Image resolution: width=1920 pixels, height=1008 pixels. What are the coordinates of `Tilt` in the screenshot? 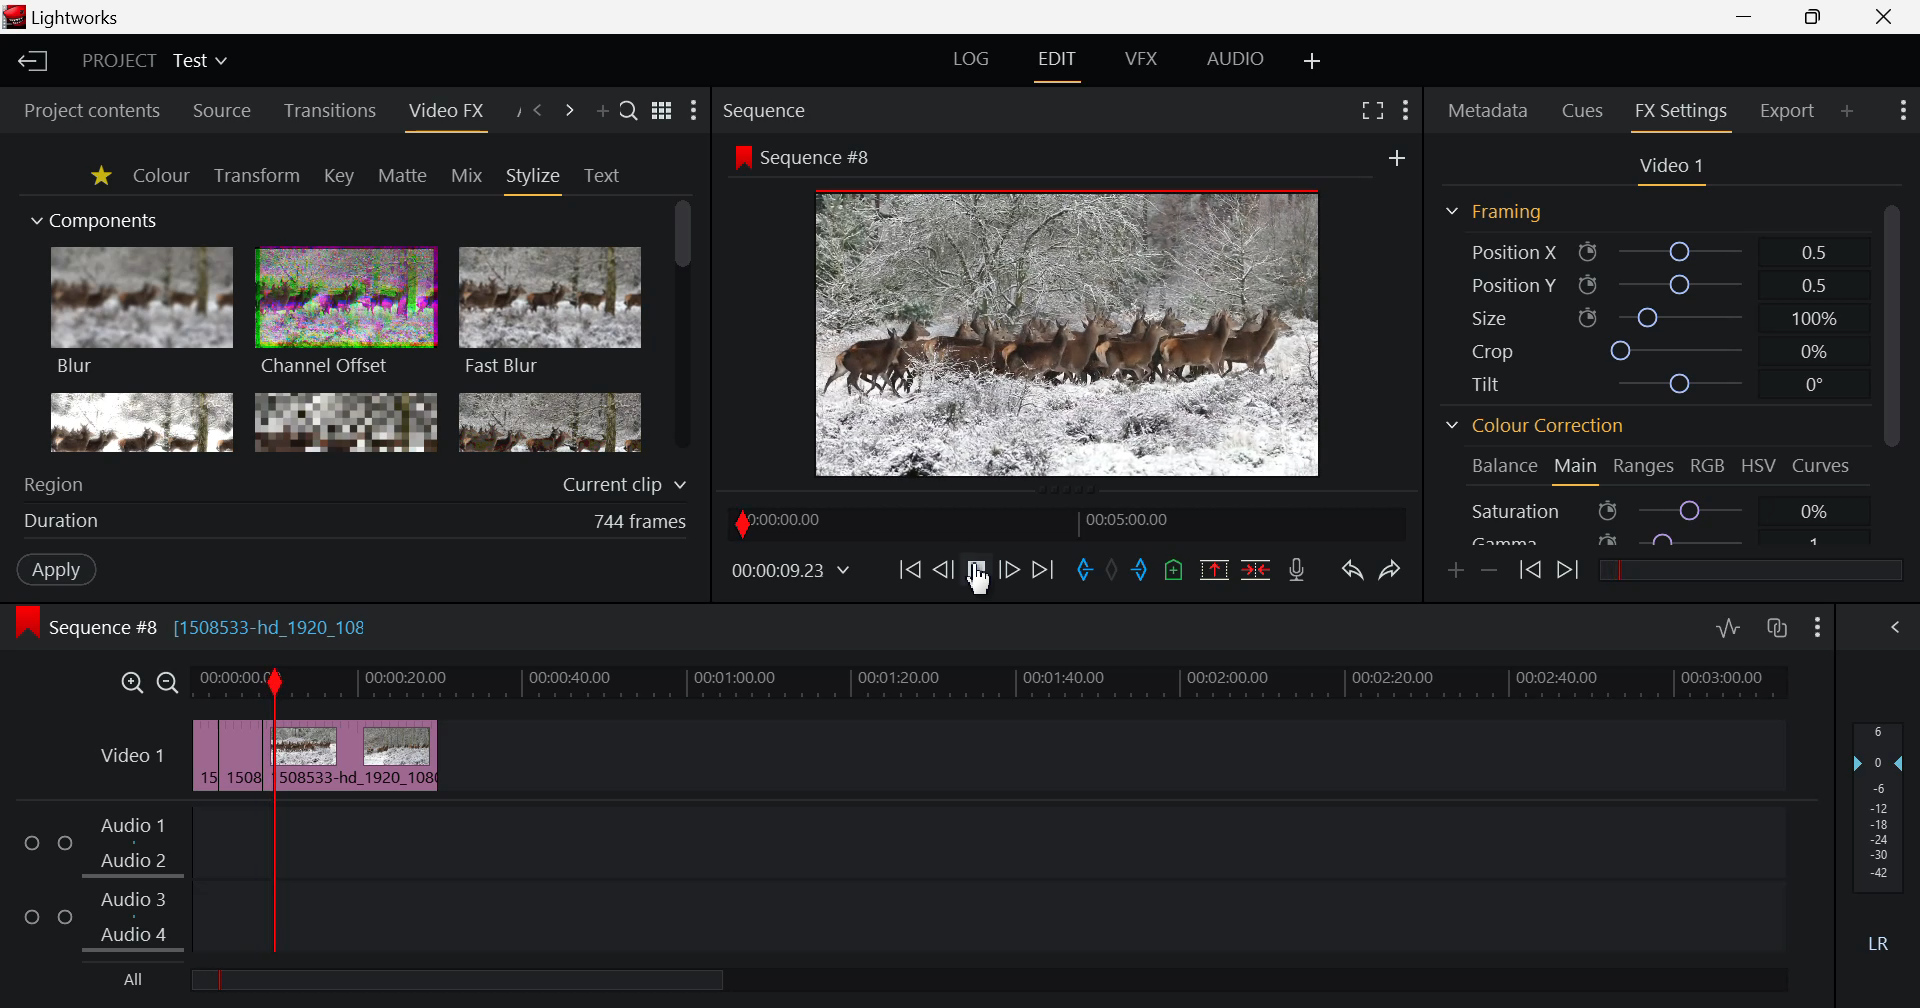 It's located at (1645, 384).